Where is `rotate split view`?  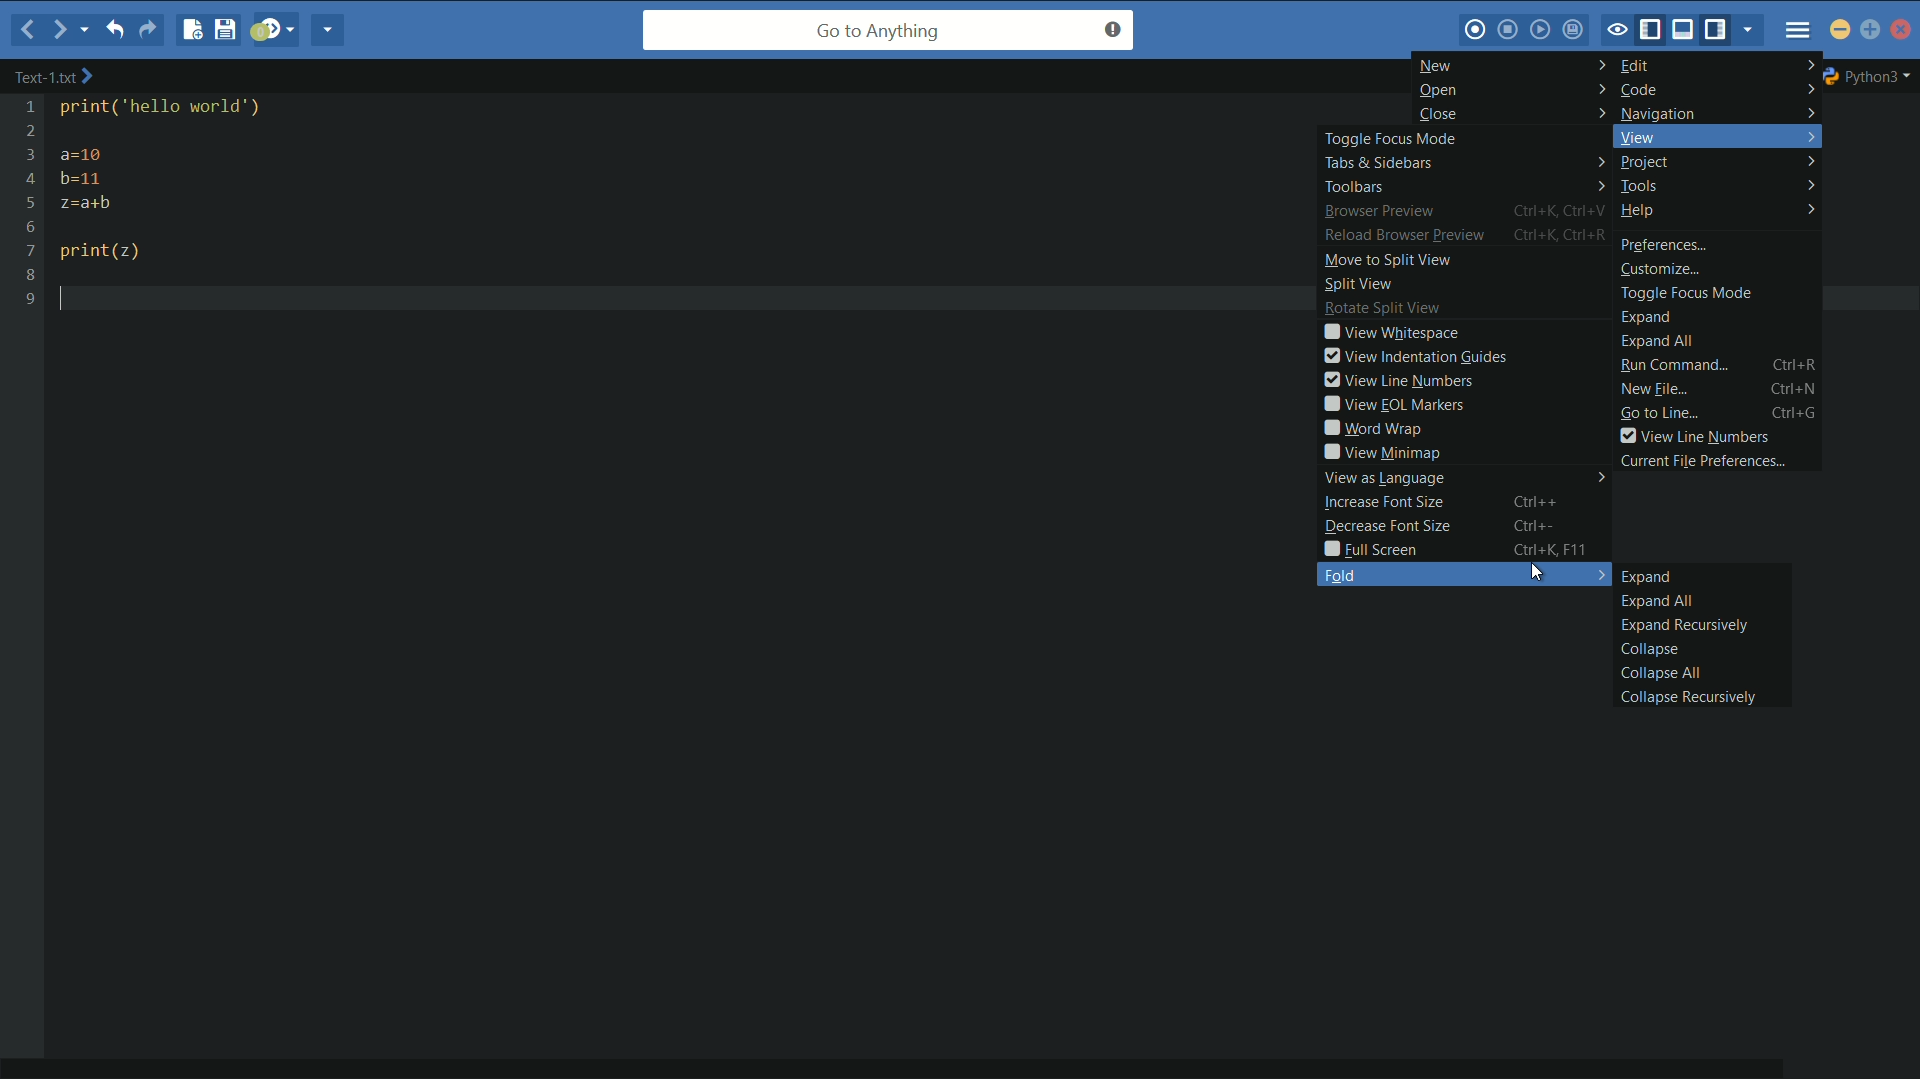
rotate split view is located at coordinates (1383, 310).